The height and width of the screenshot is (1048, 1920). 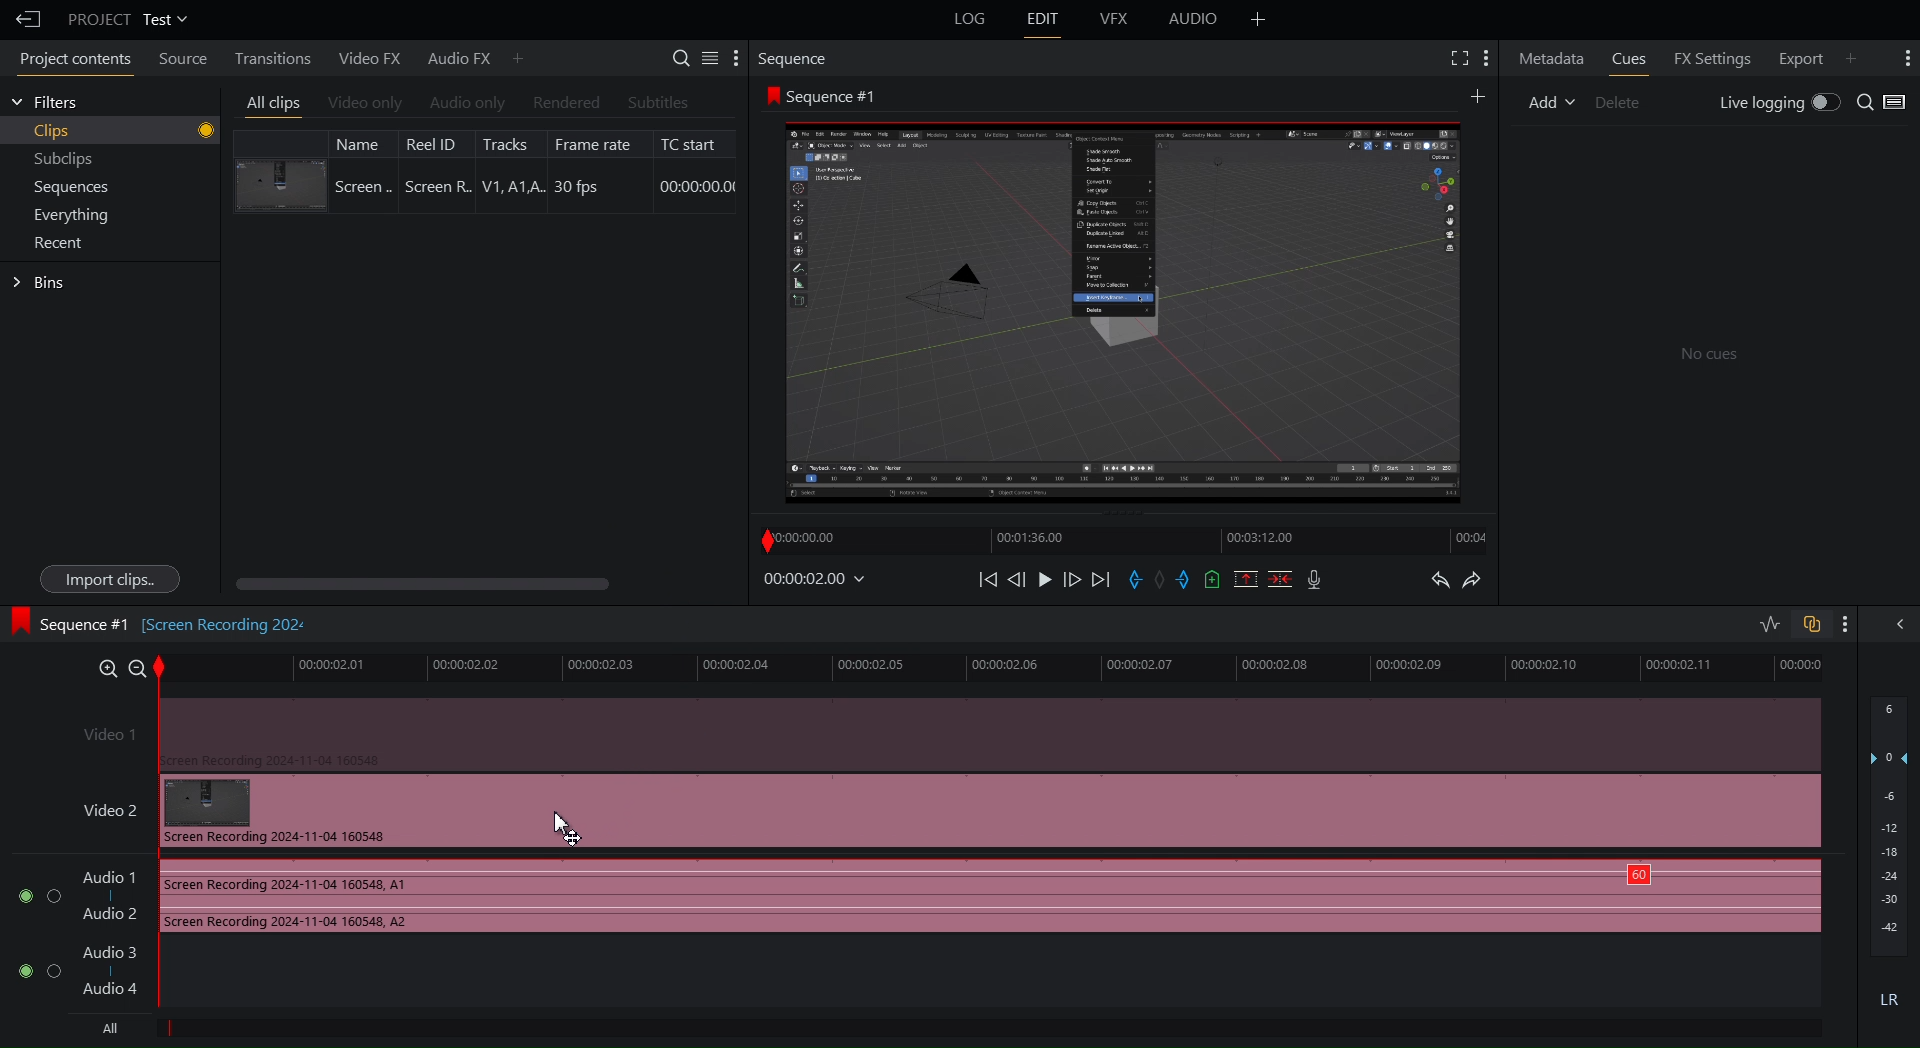 I want to click on Video Only, so click(x=365, y=105).